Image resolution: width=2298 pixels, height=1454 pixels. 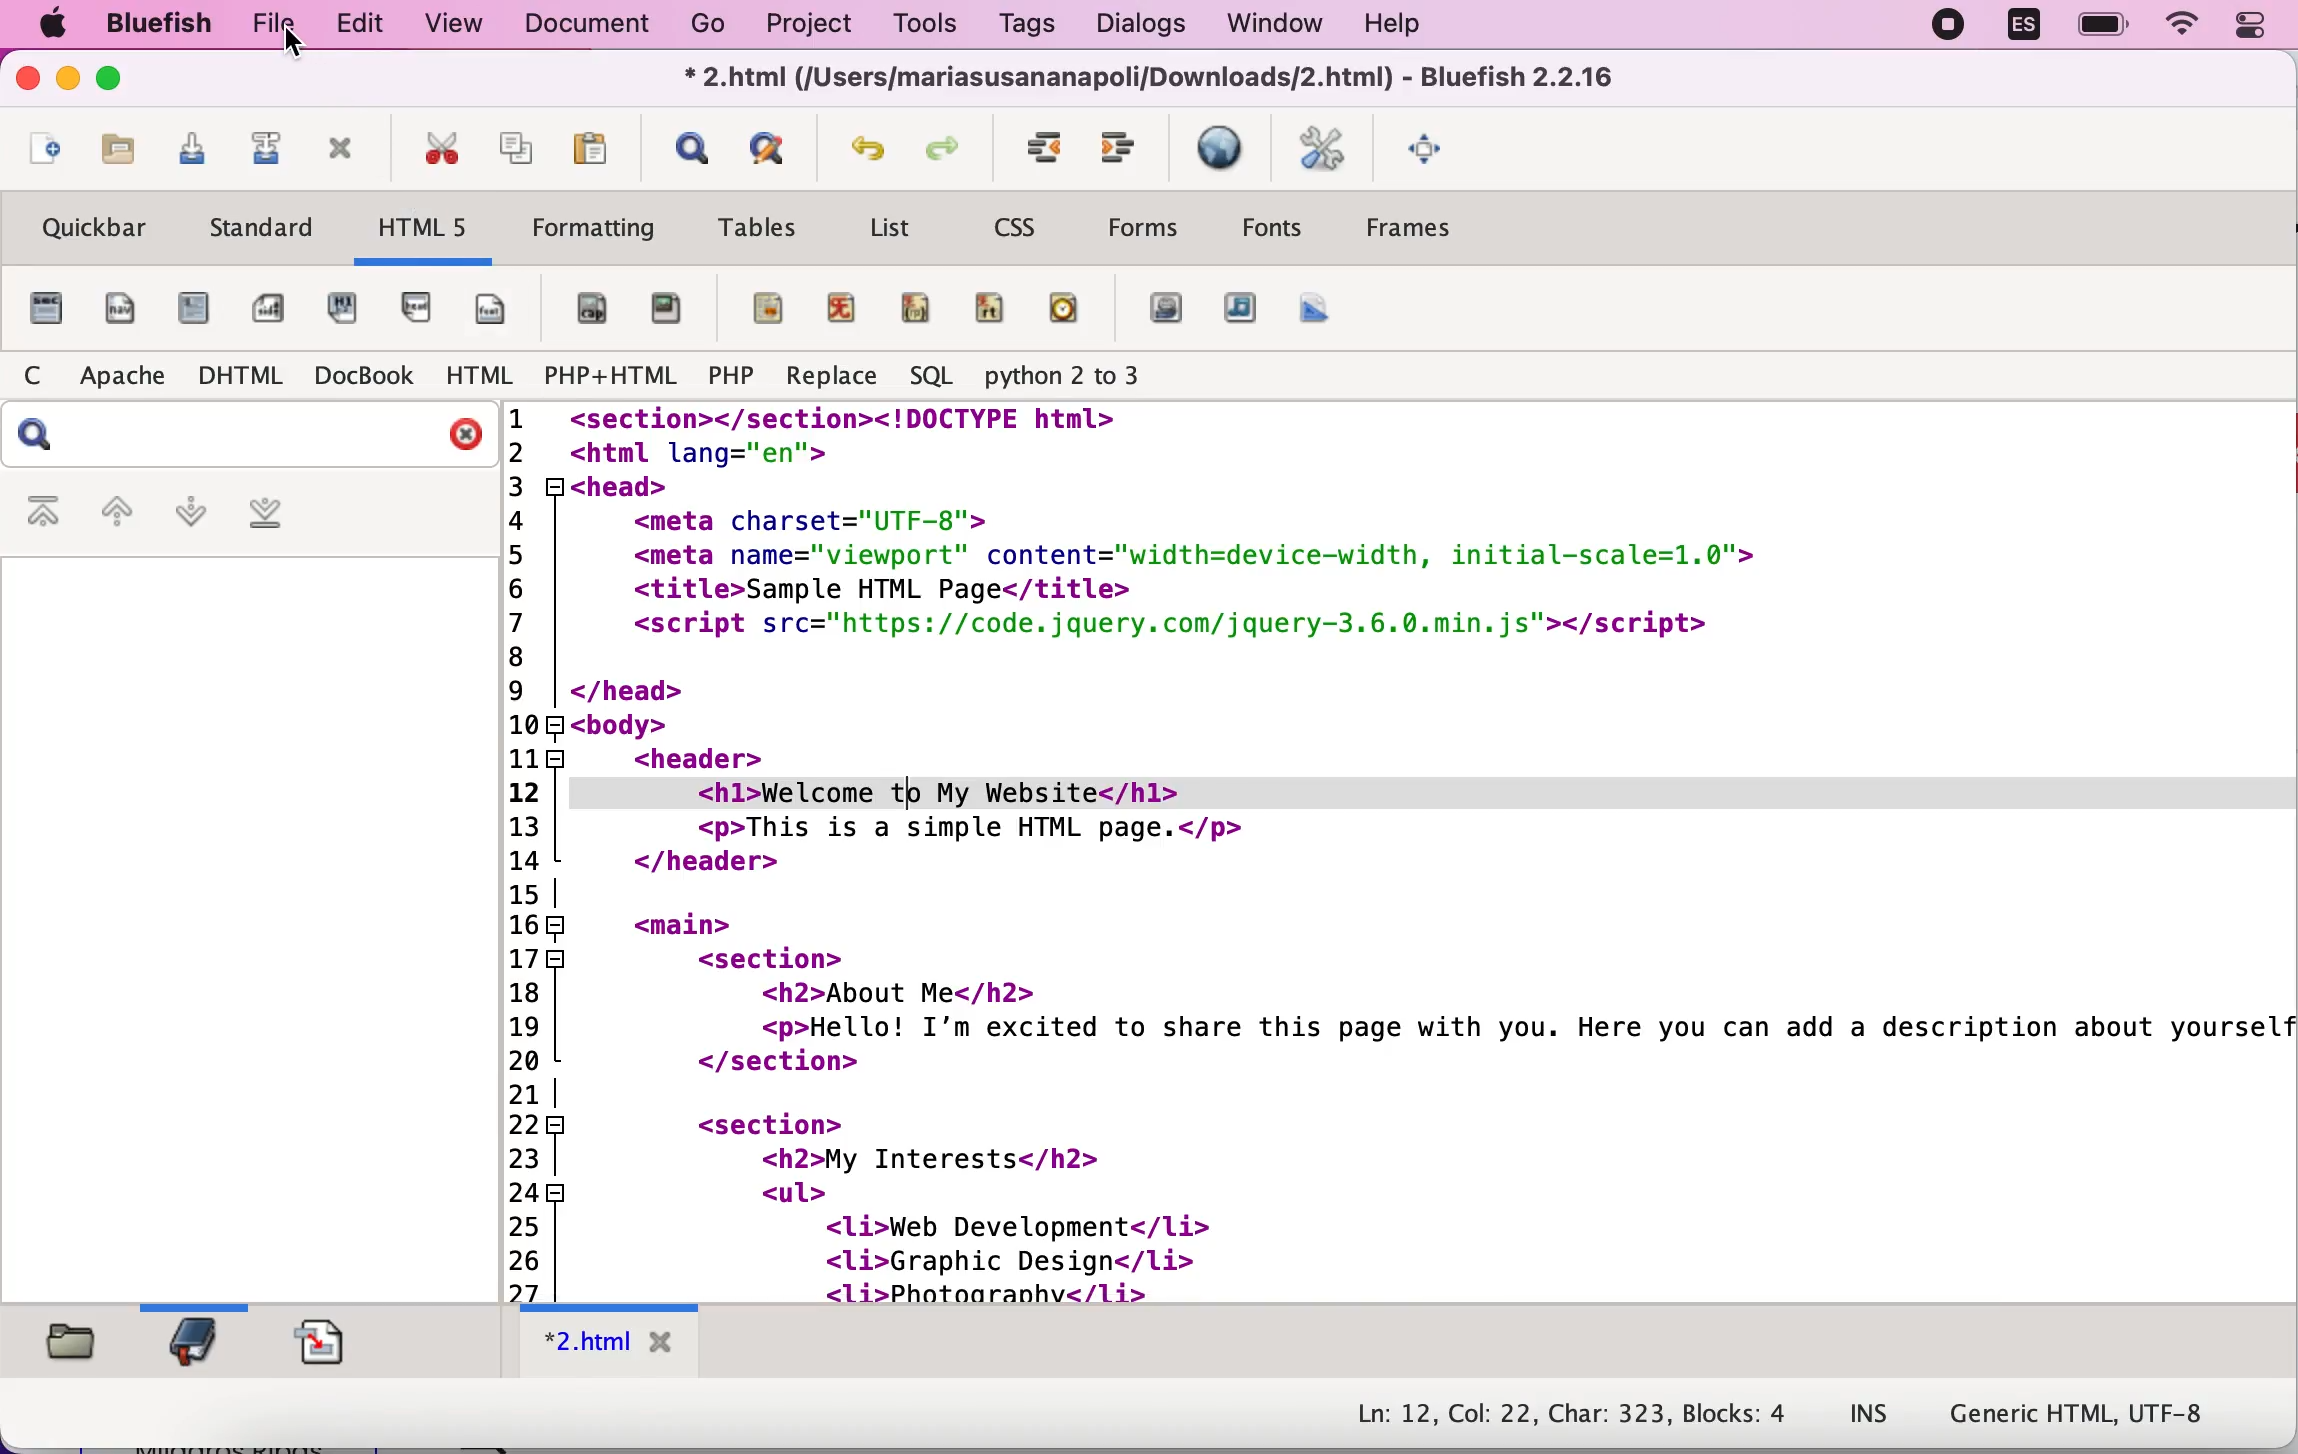 I want to click on language, so click(x=2019, y=29).